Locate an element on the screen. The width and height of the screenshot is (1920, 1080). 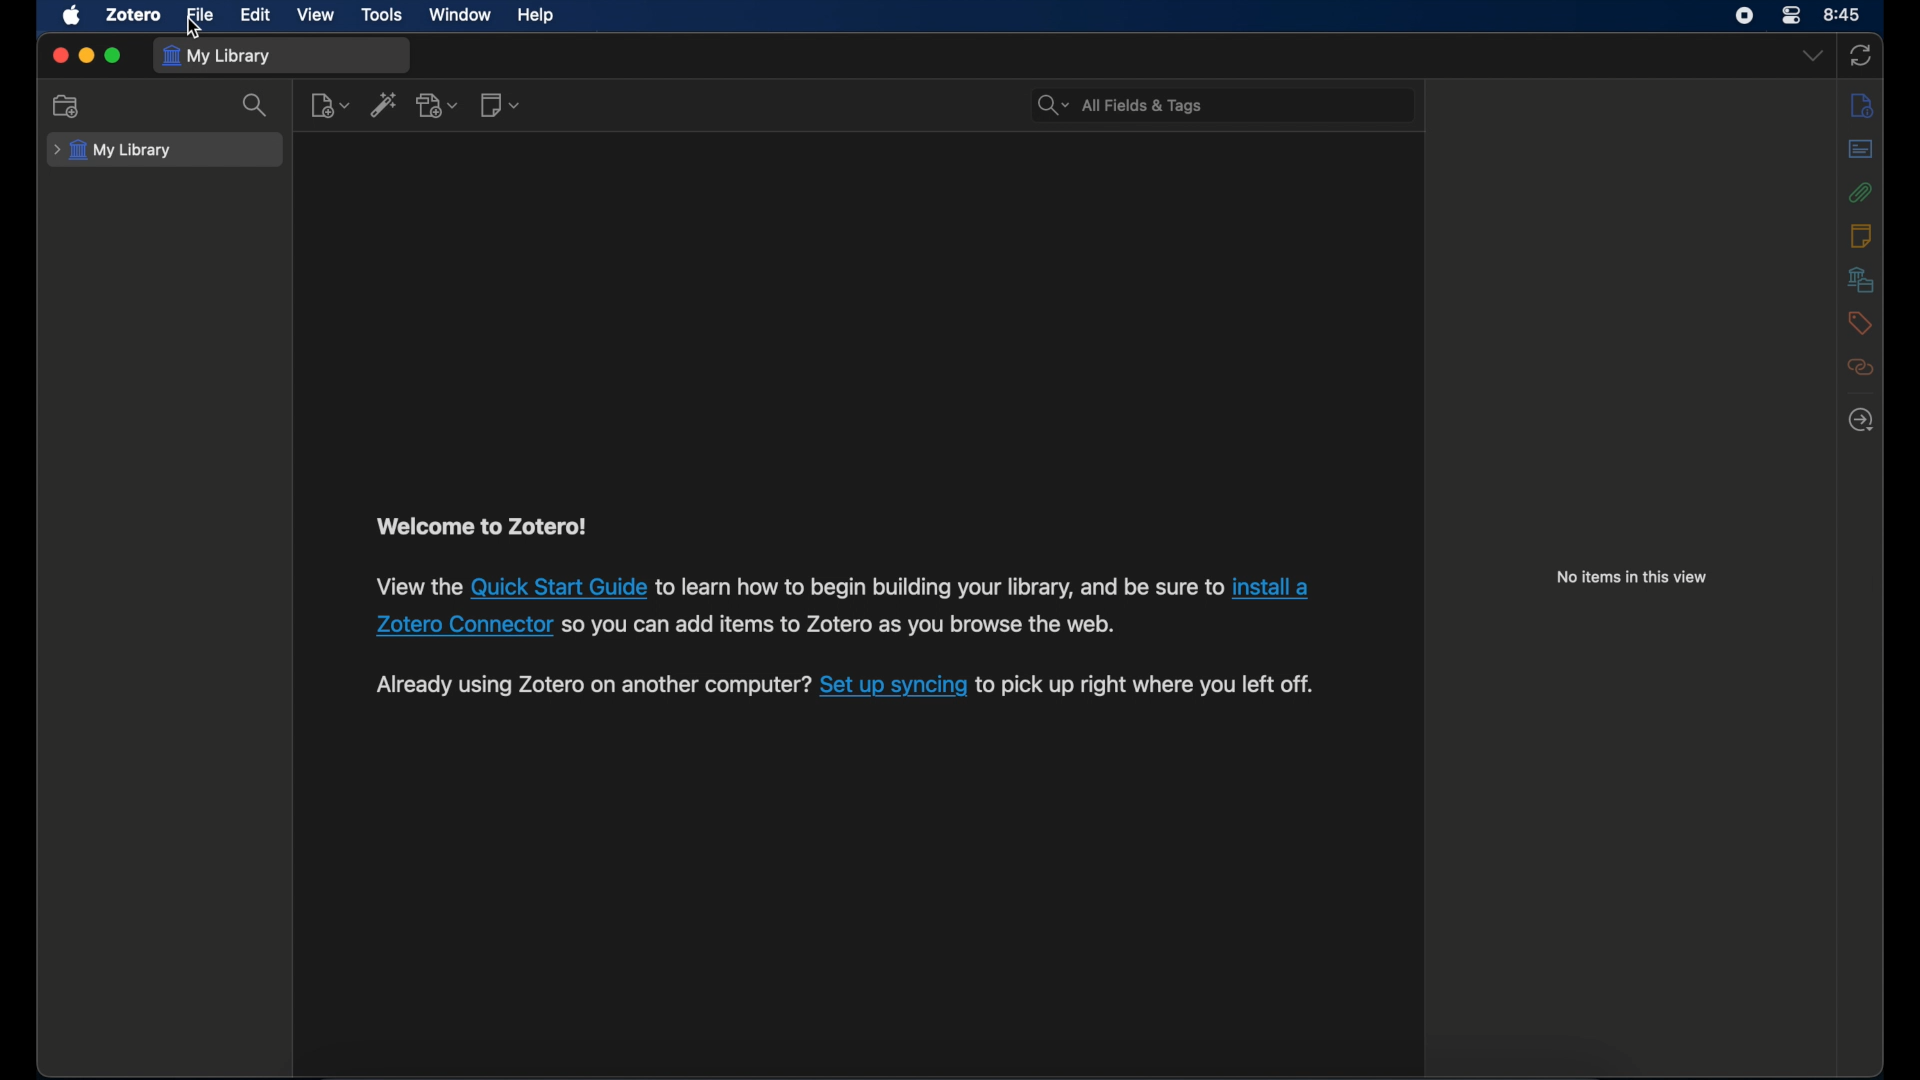
abstract is located at coordinates (1861, 148).